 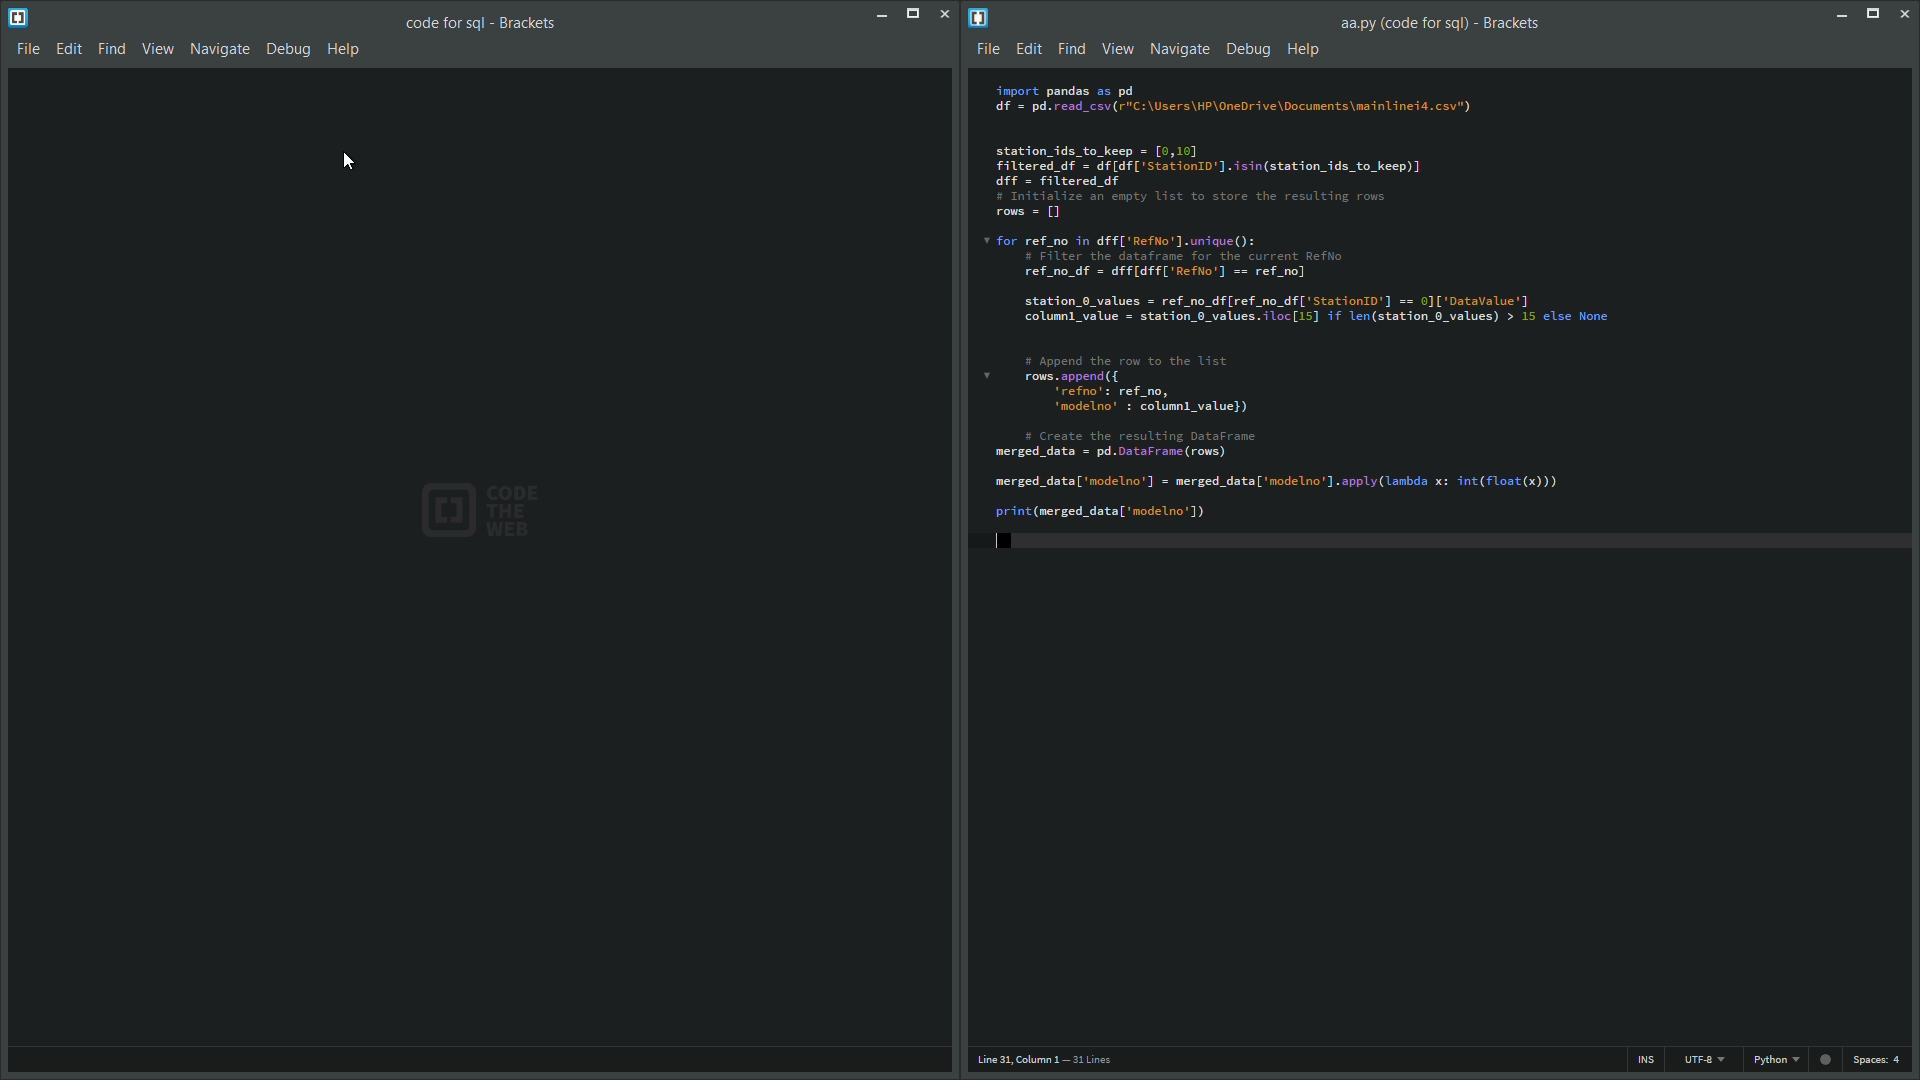 What do you see at coordinates (1180, 49) in the screenshot?
I see `Navigate` at bounding box center [1180, 49].